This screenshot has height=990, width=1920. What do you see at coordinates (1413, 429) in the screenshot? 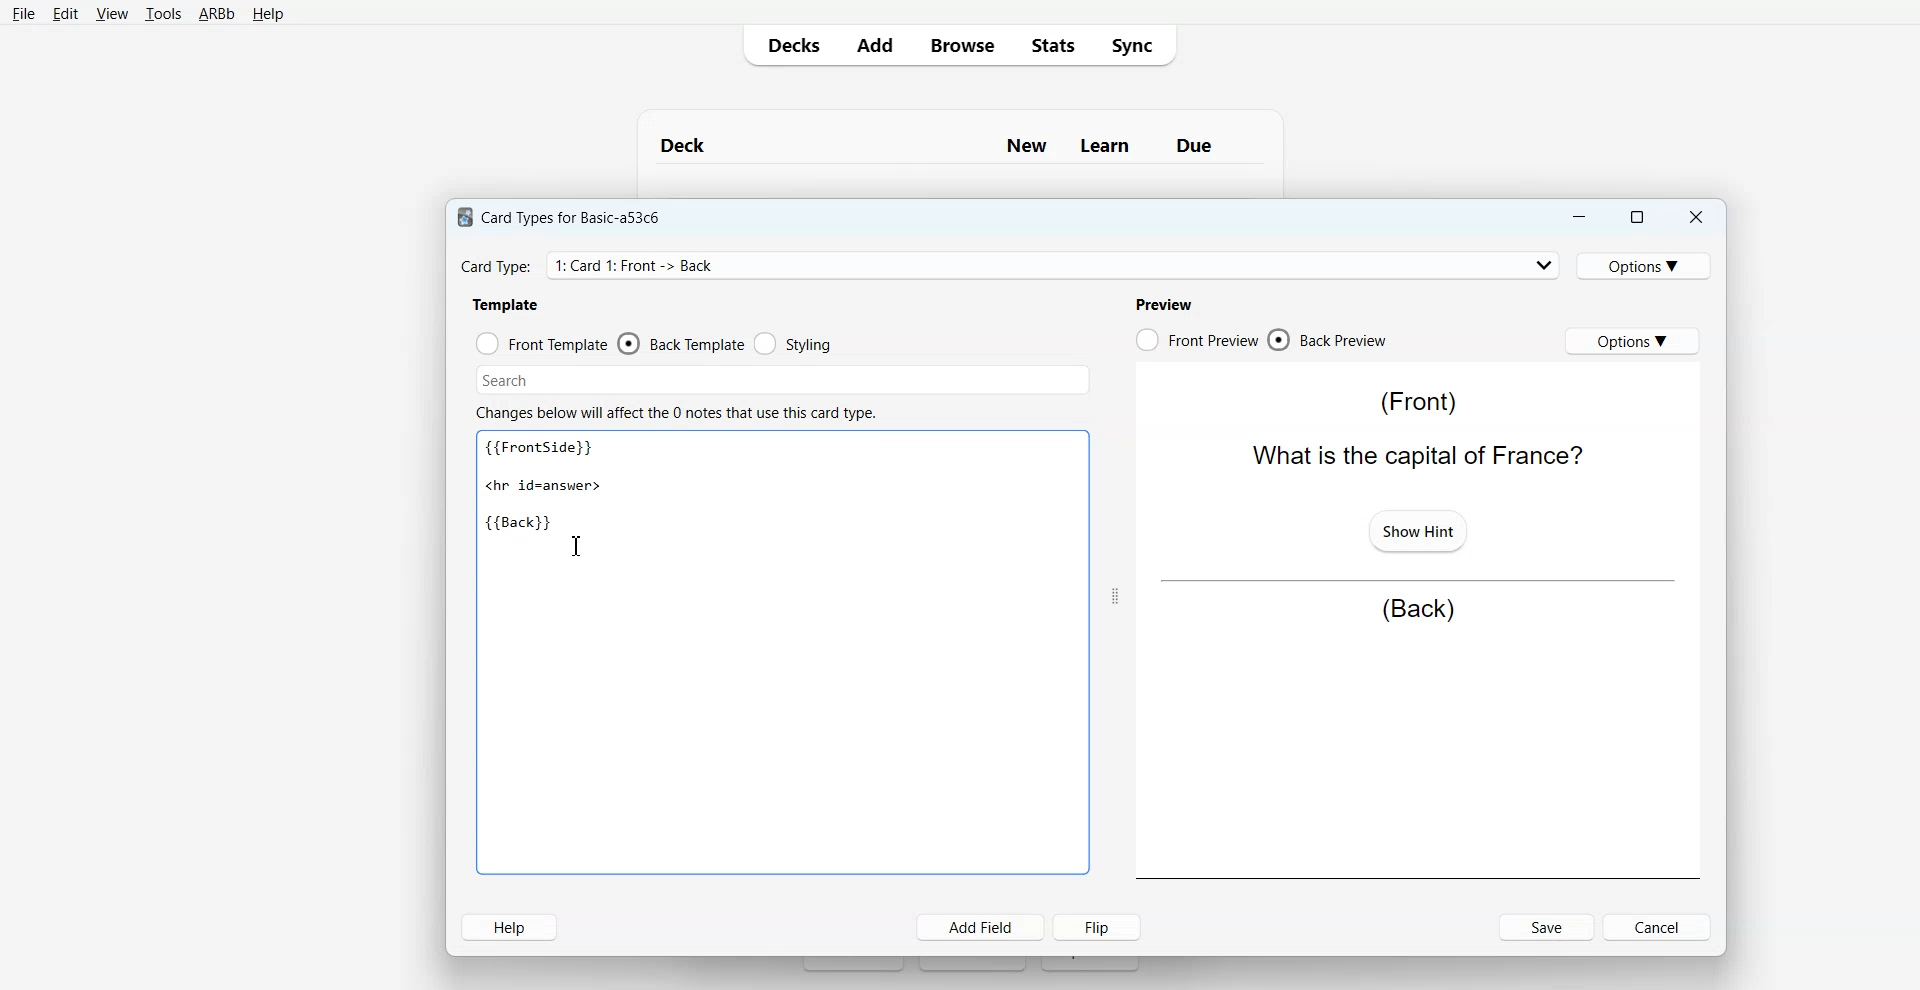
I see `(Front)
What is the capital of France?` at bounding box center [1413, 429].